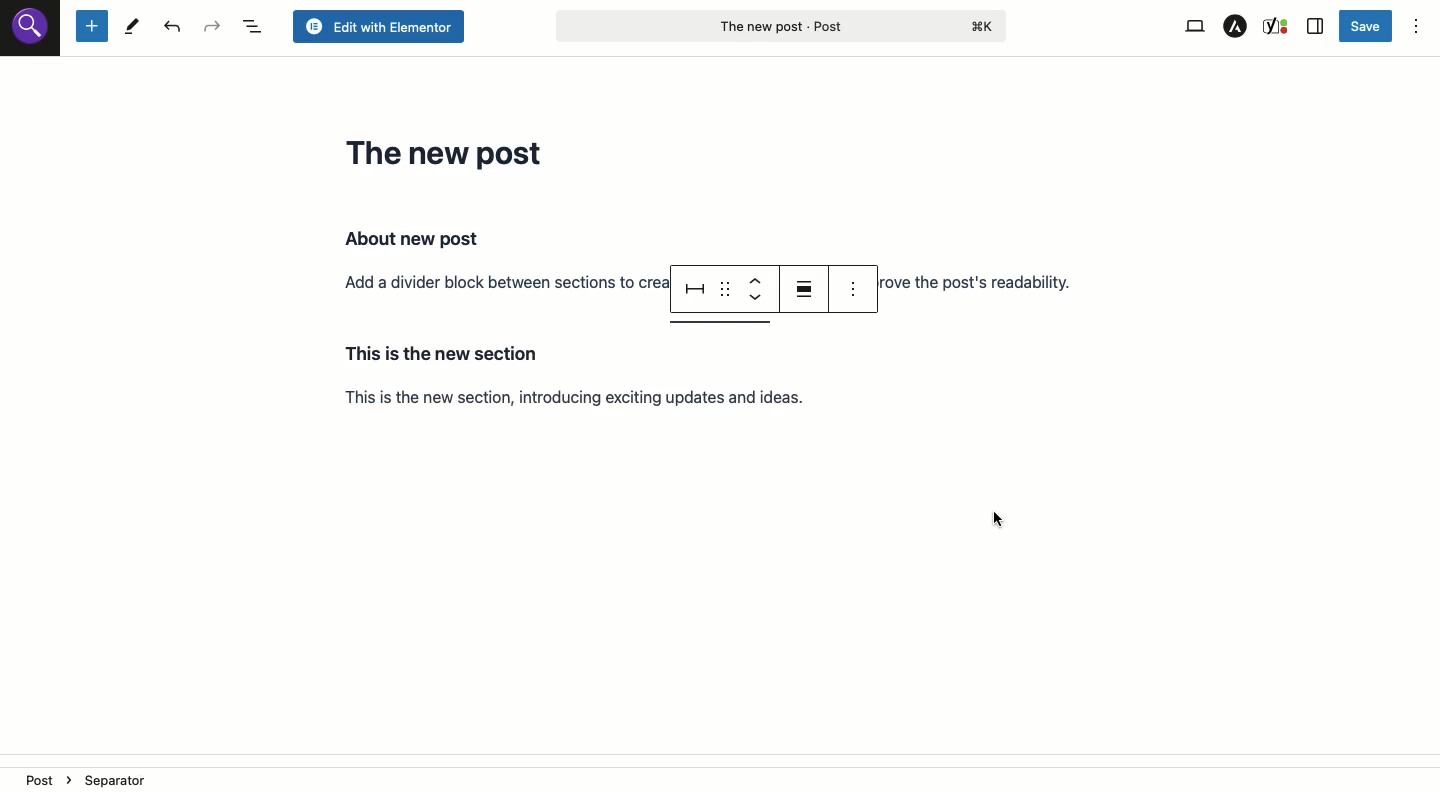 The height and width of the screenshot is (792, 1440). Describe the element at coordinates (377, 27) in the screenshot. I see `Edit with elementor` at that location.